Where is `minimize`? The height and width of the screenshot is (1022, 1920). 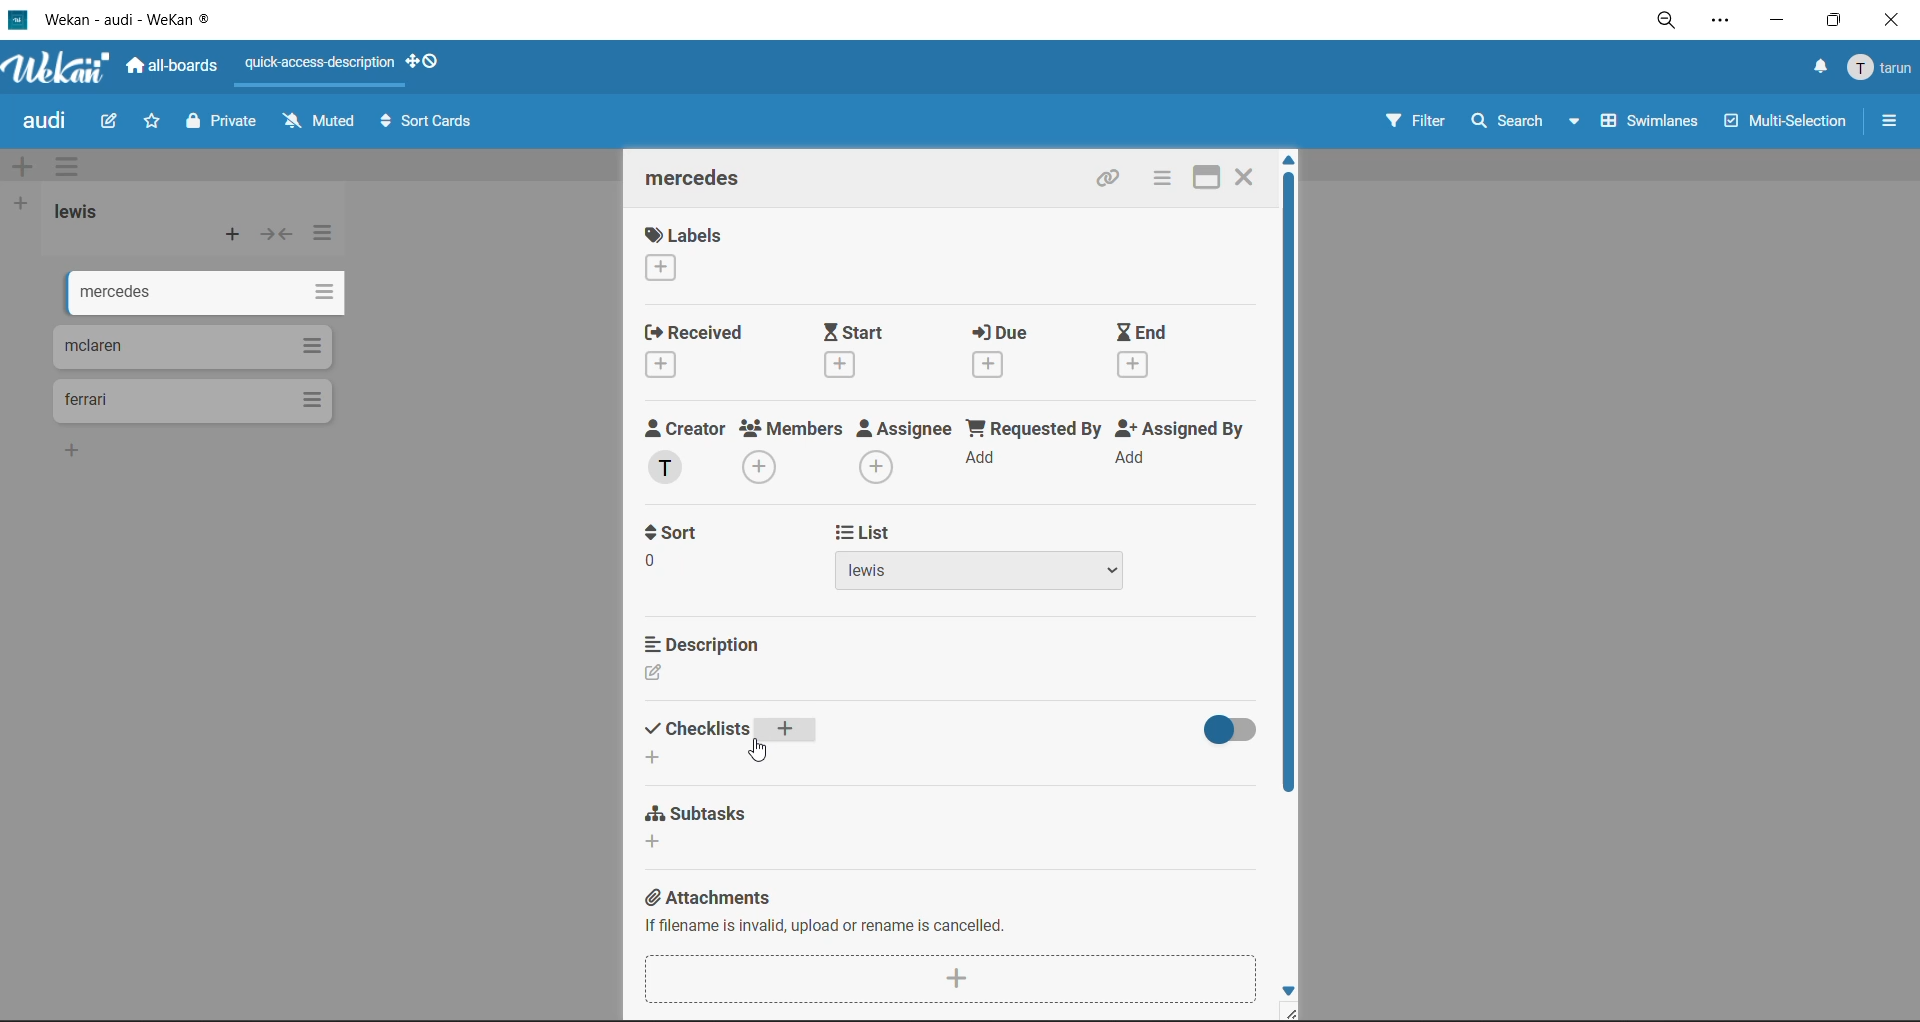
minimize is located at coordinates (1776, 24).